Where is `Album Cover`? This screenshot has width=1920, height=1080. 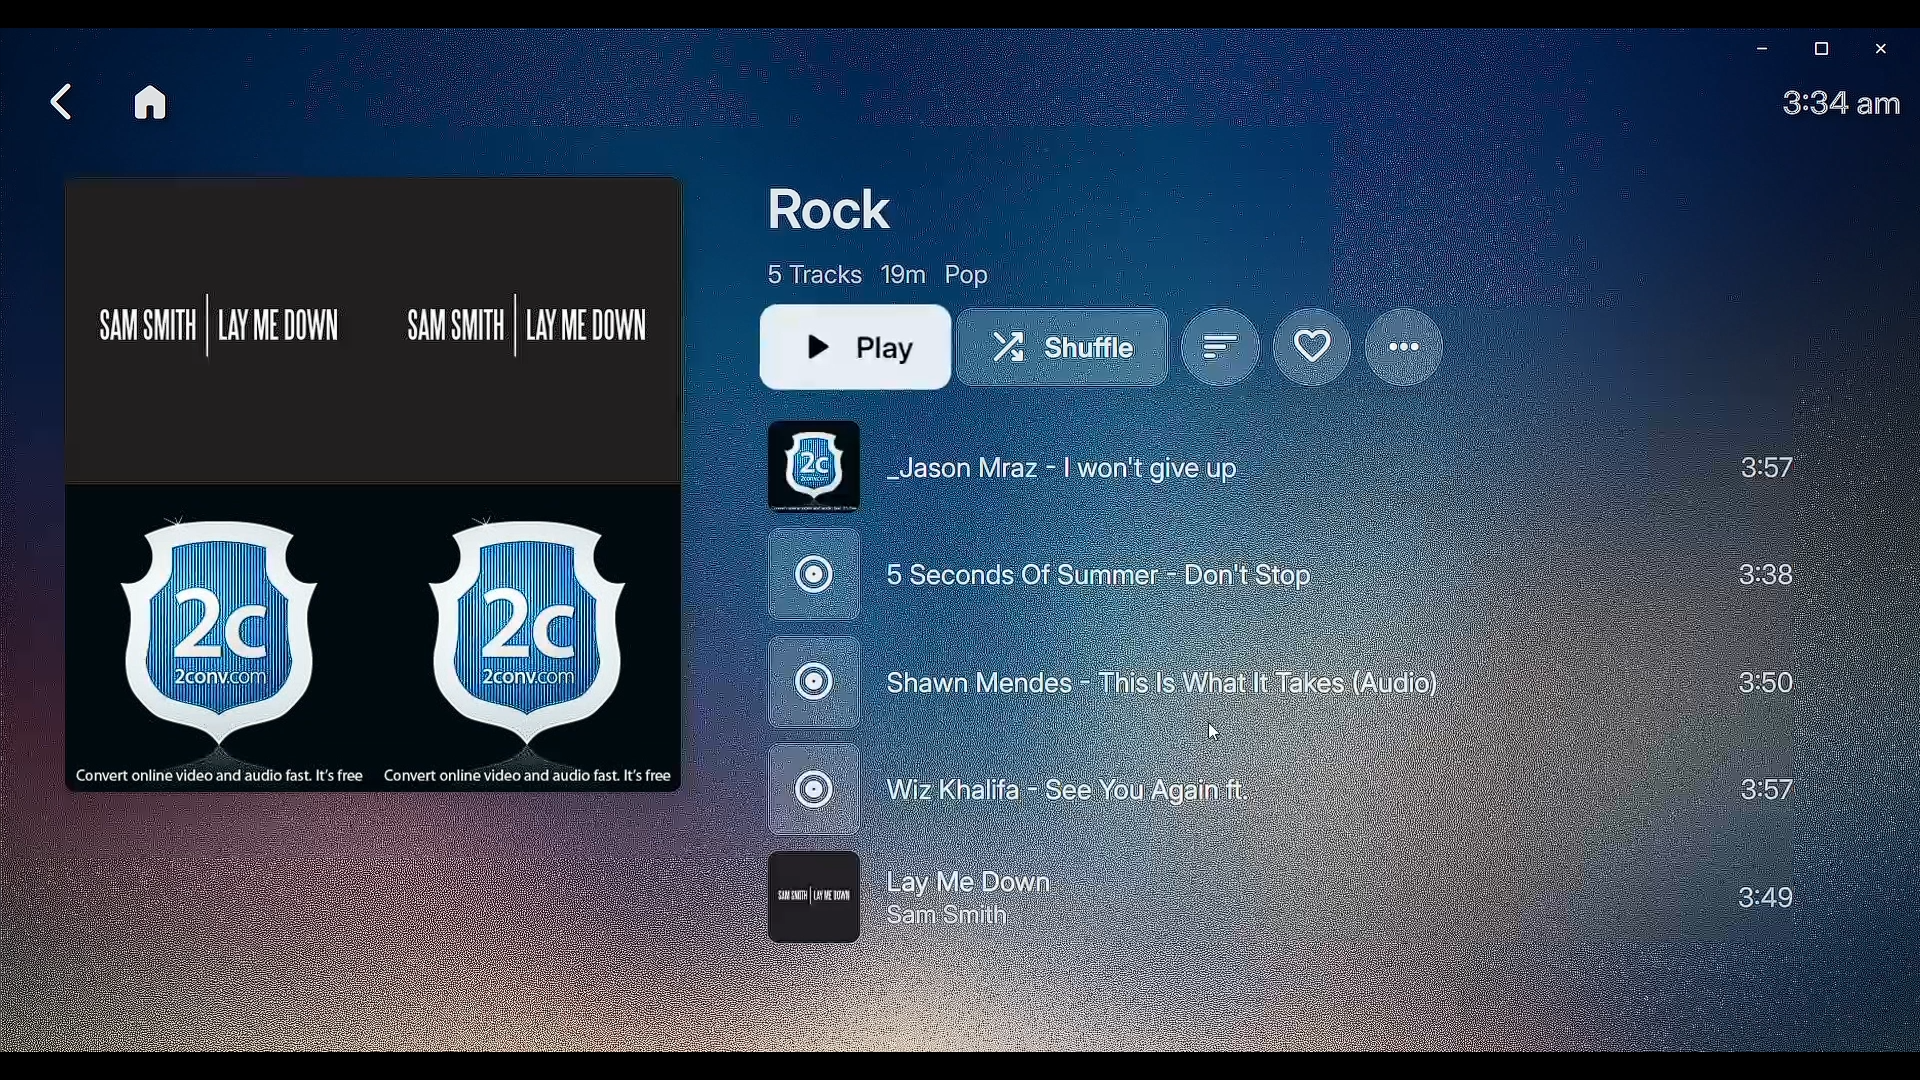 Album Cover is located at coordinates (374, 482).